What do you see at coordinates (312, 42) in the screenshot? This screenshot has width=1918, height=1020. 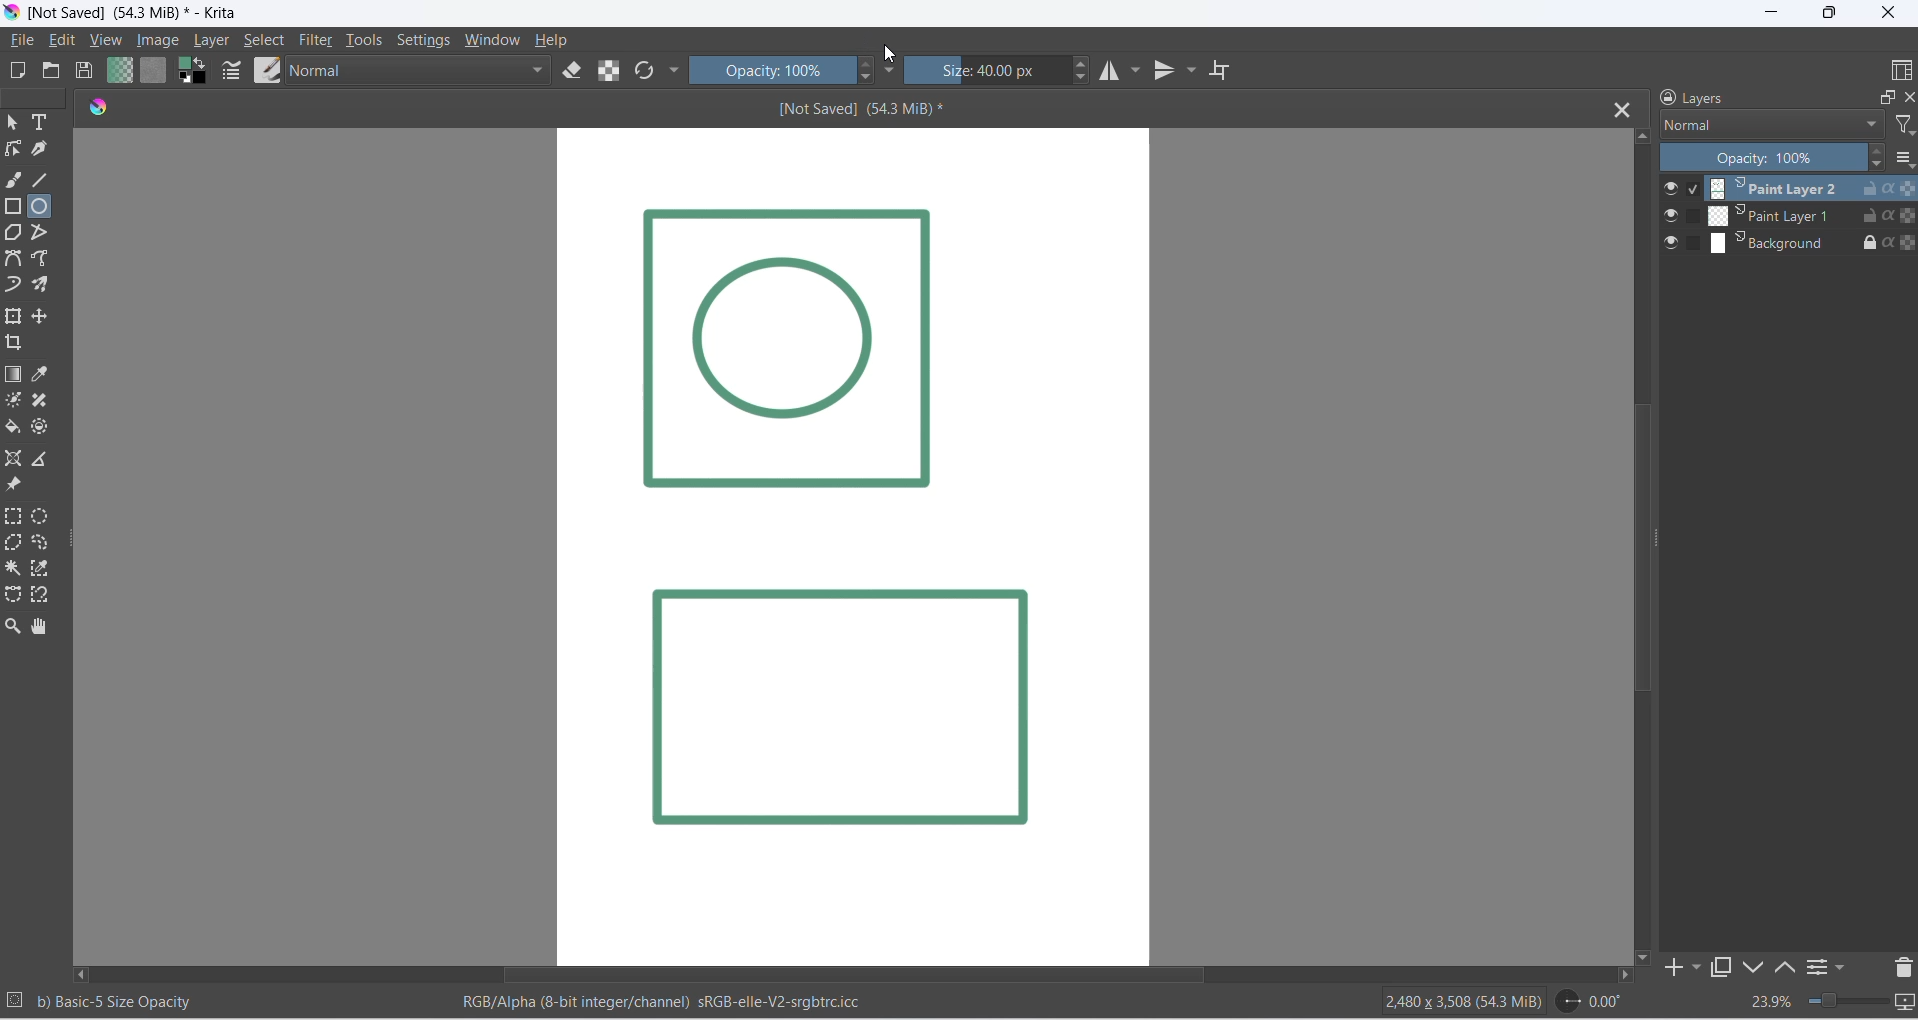 I see `filter` at bounding box center [312, 42].